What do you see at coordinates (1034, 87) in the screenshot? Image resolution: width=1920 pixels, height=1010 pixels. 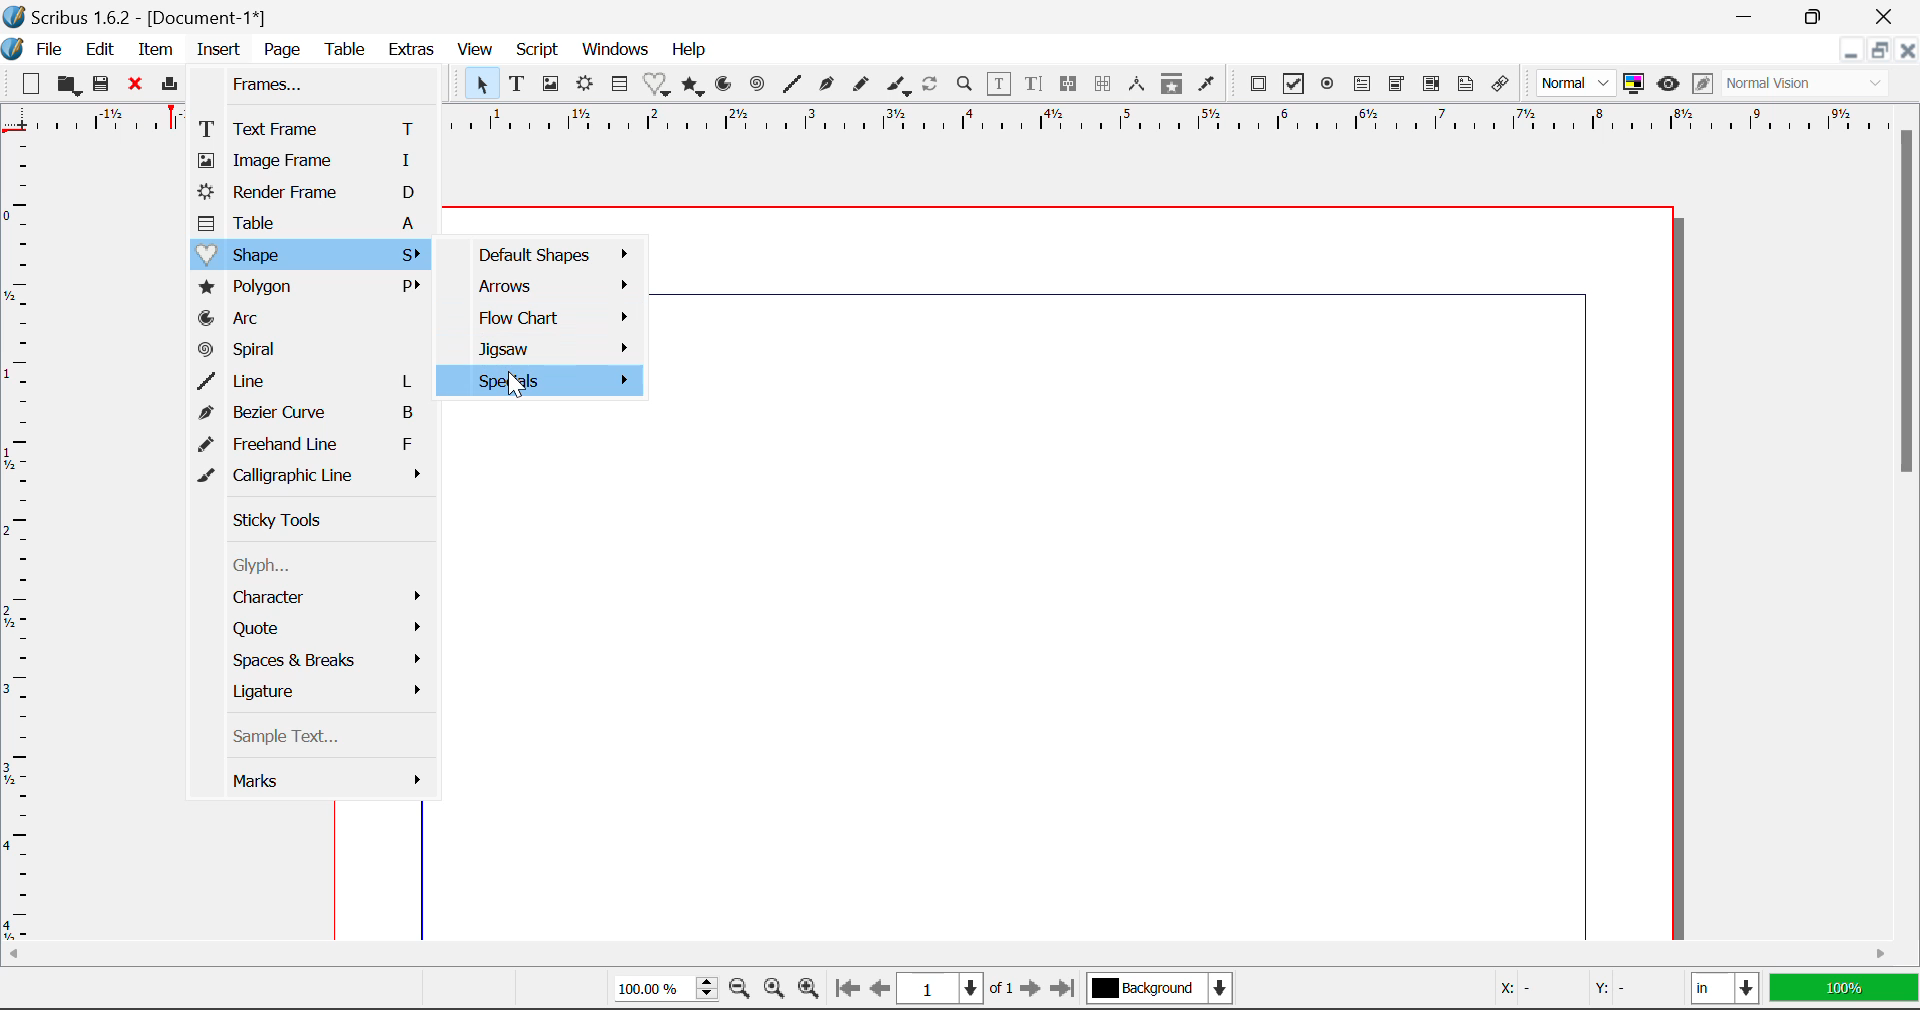 I see `Edit Text in Story Editor` at bounding box center [1034, 87].